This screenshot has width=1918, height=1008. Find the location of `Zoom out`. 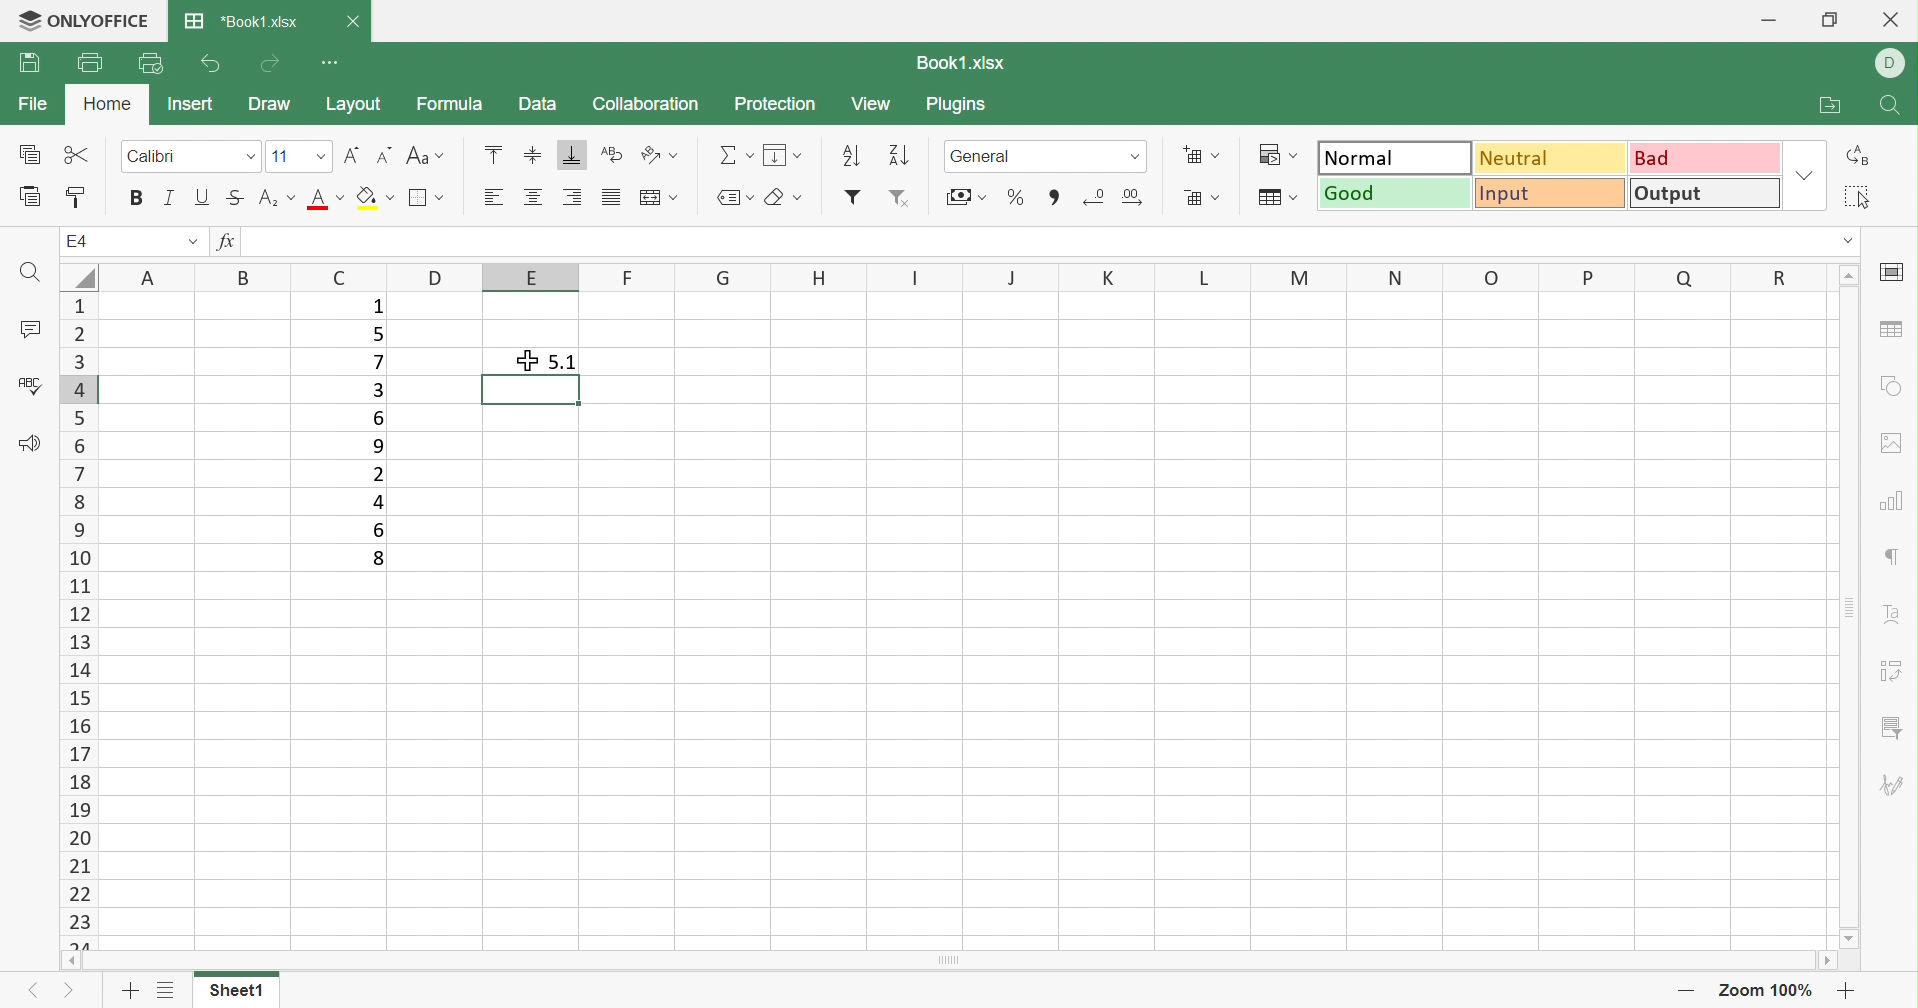

Zoom out is located at coordinates (1687, 991).